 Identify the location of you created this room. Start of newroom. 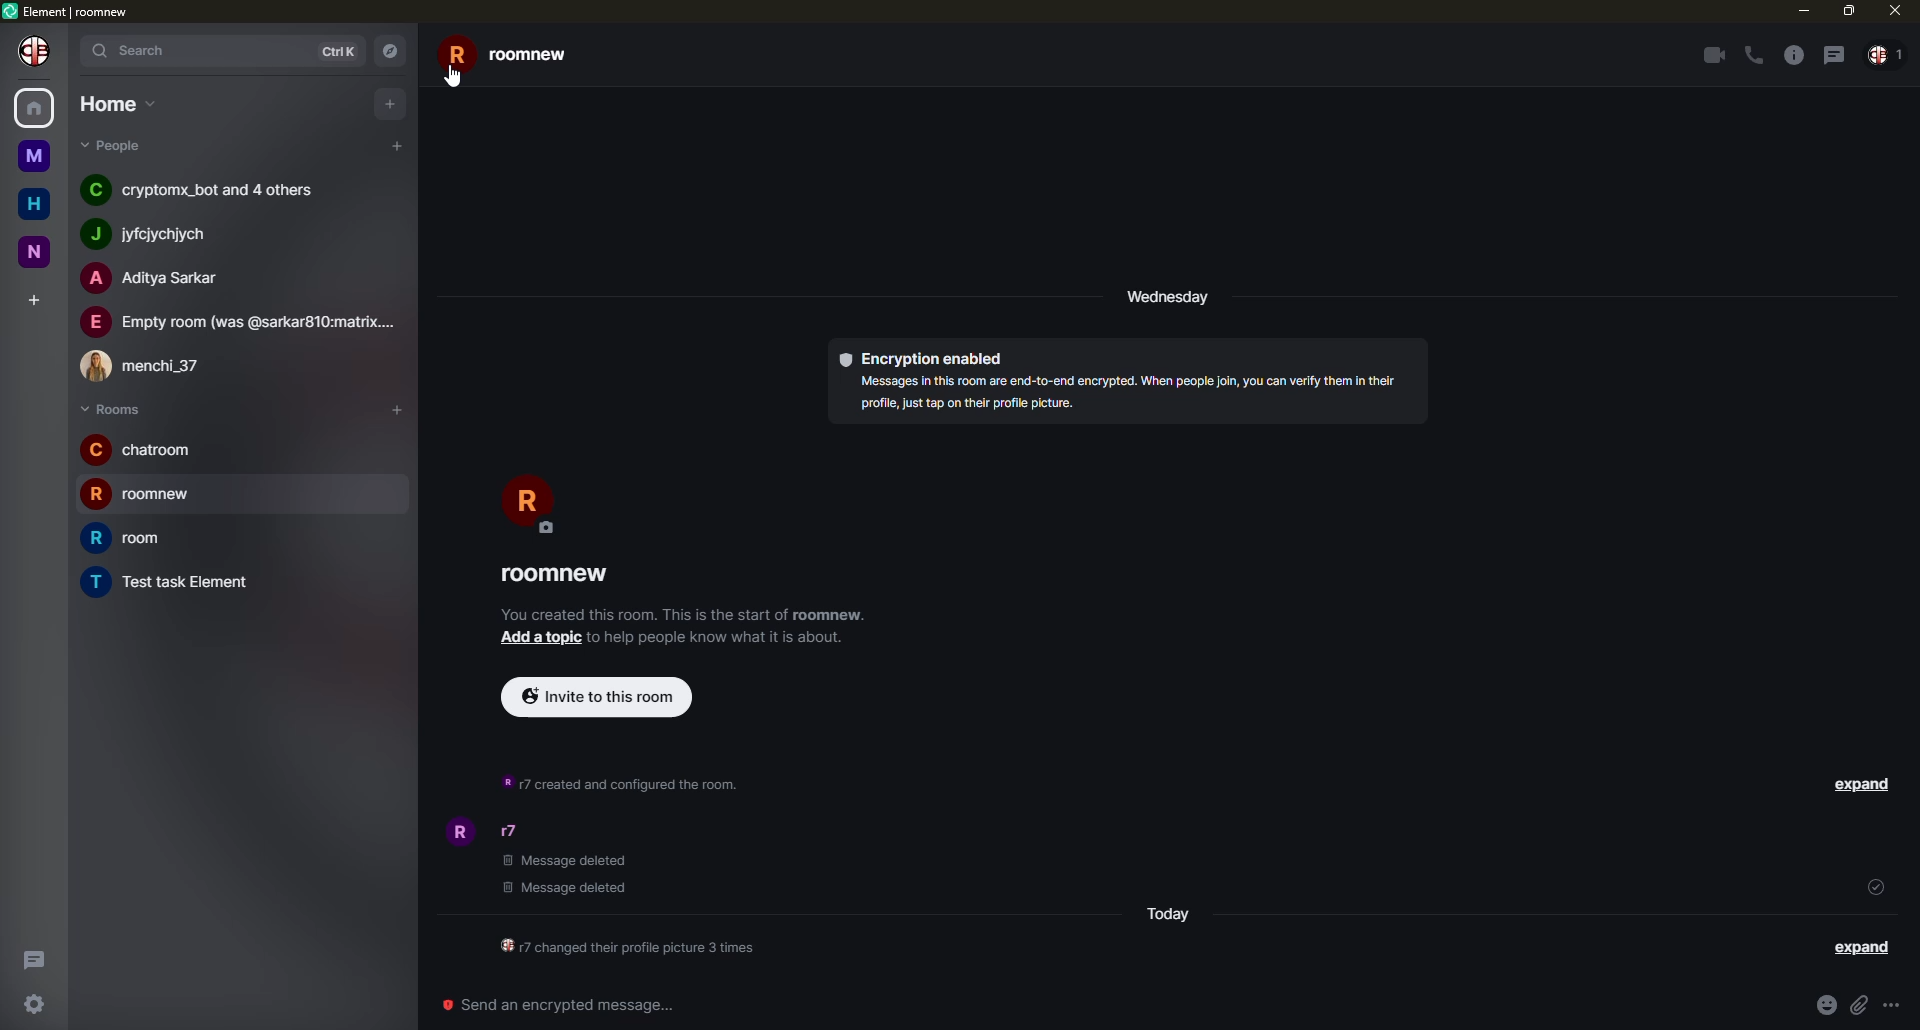
(684, 614).